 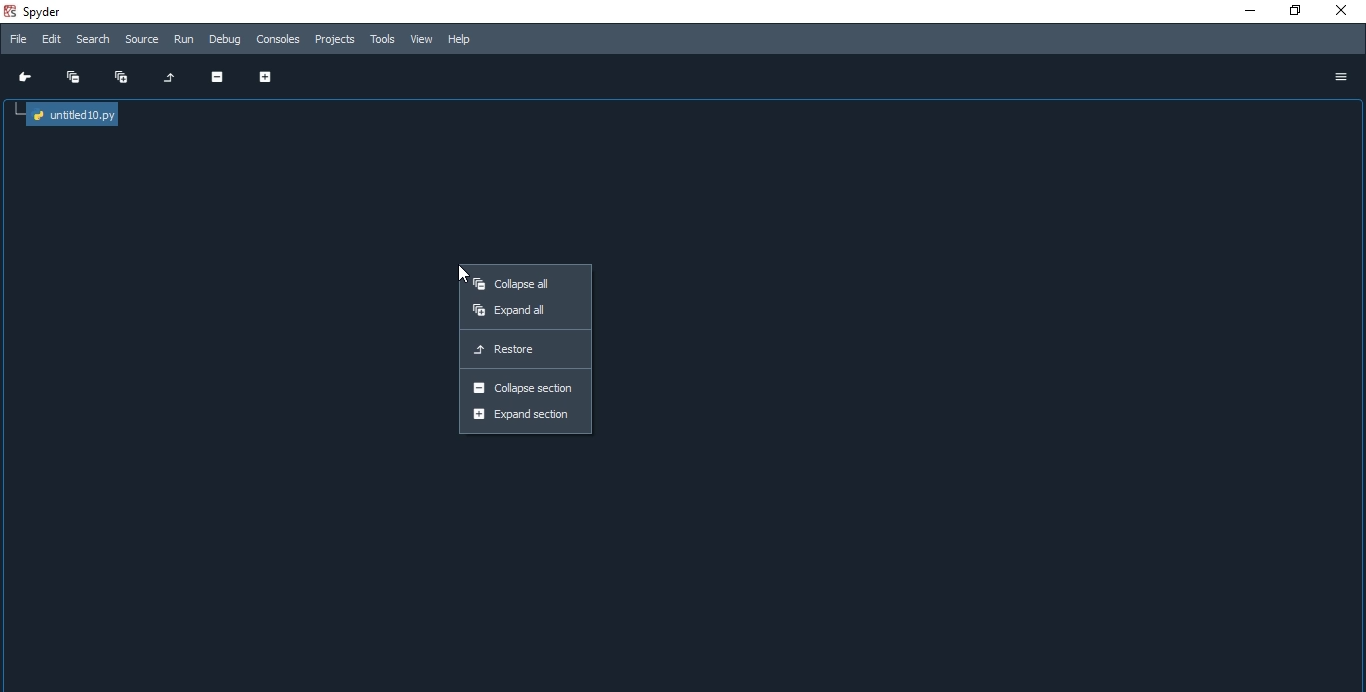 I want to click on minmise, so click(x=1248, y=12).